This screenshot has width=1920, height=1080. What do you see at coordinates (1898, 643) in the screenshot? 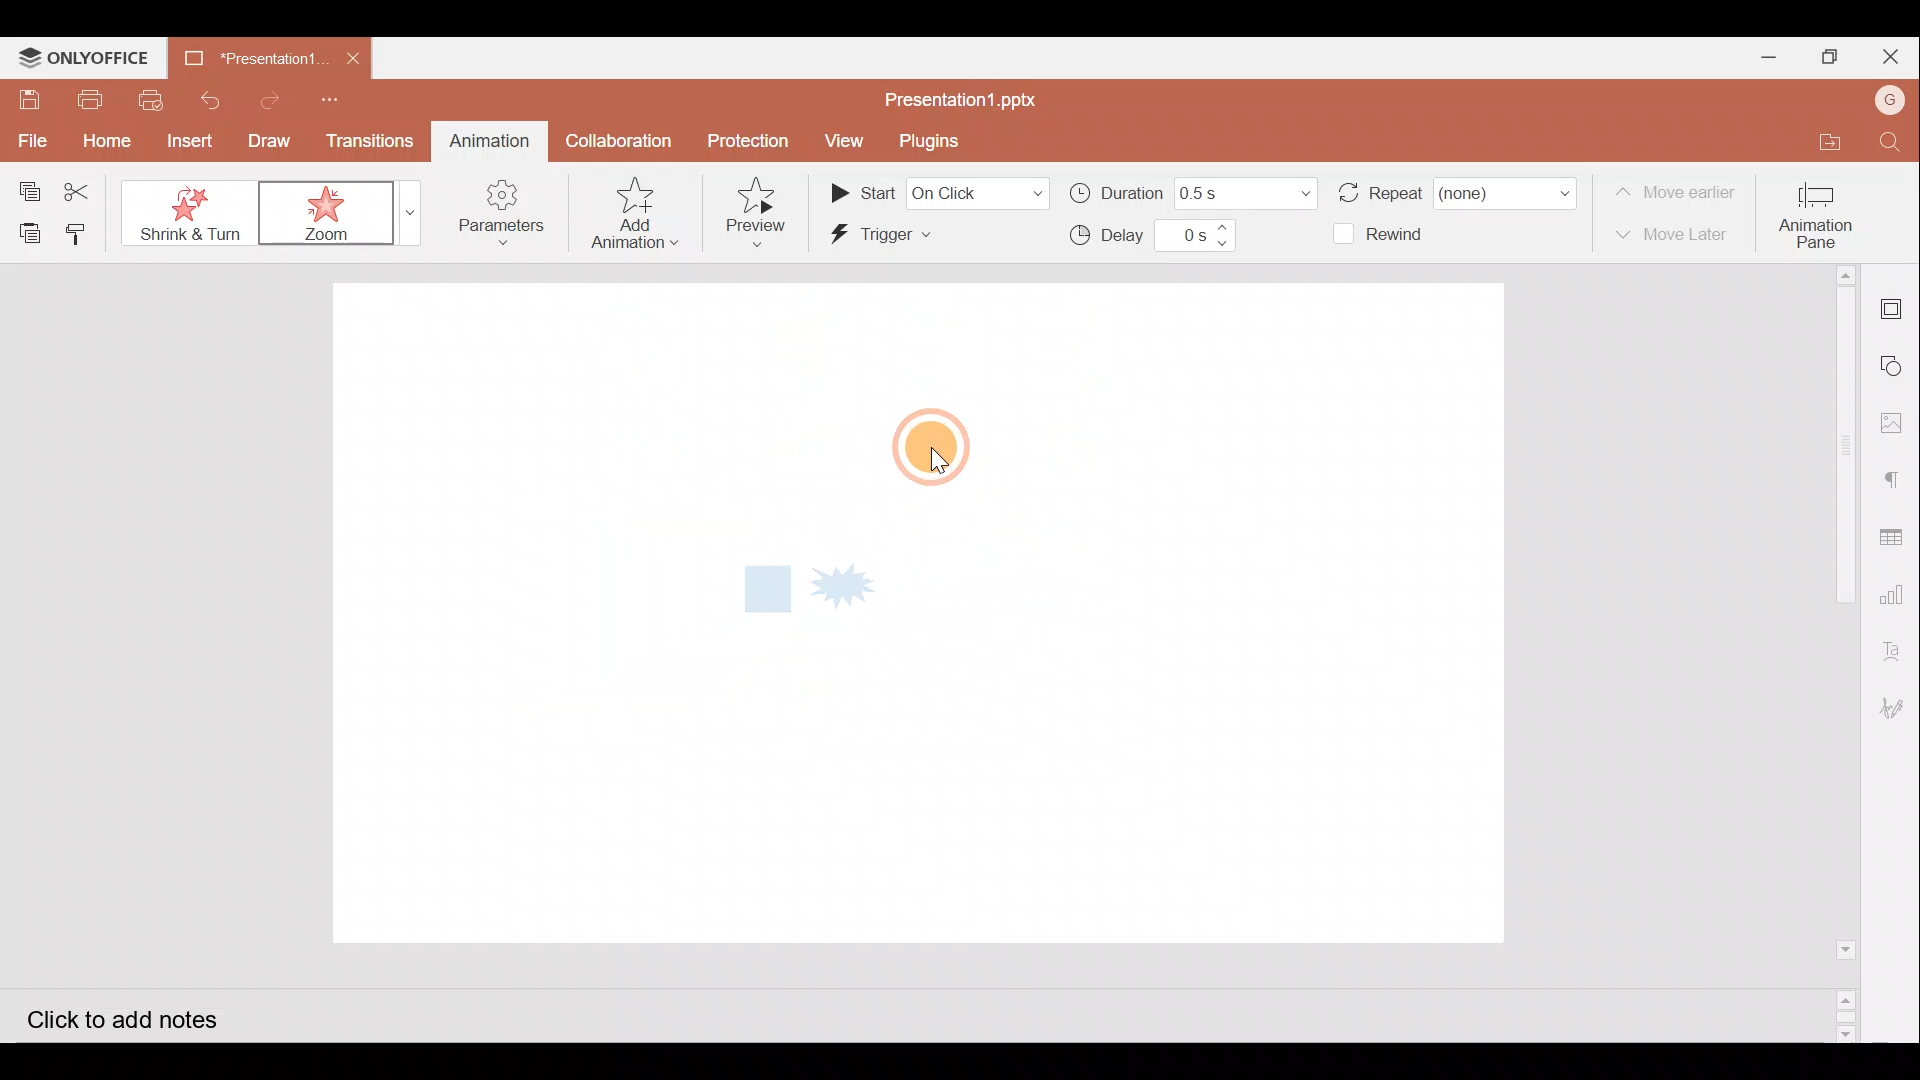
I see `Text Art settings` at bounding box center [1898, 643].